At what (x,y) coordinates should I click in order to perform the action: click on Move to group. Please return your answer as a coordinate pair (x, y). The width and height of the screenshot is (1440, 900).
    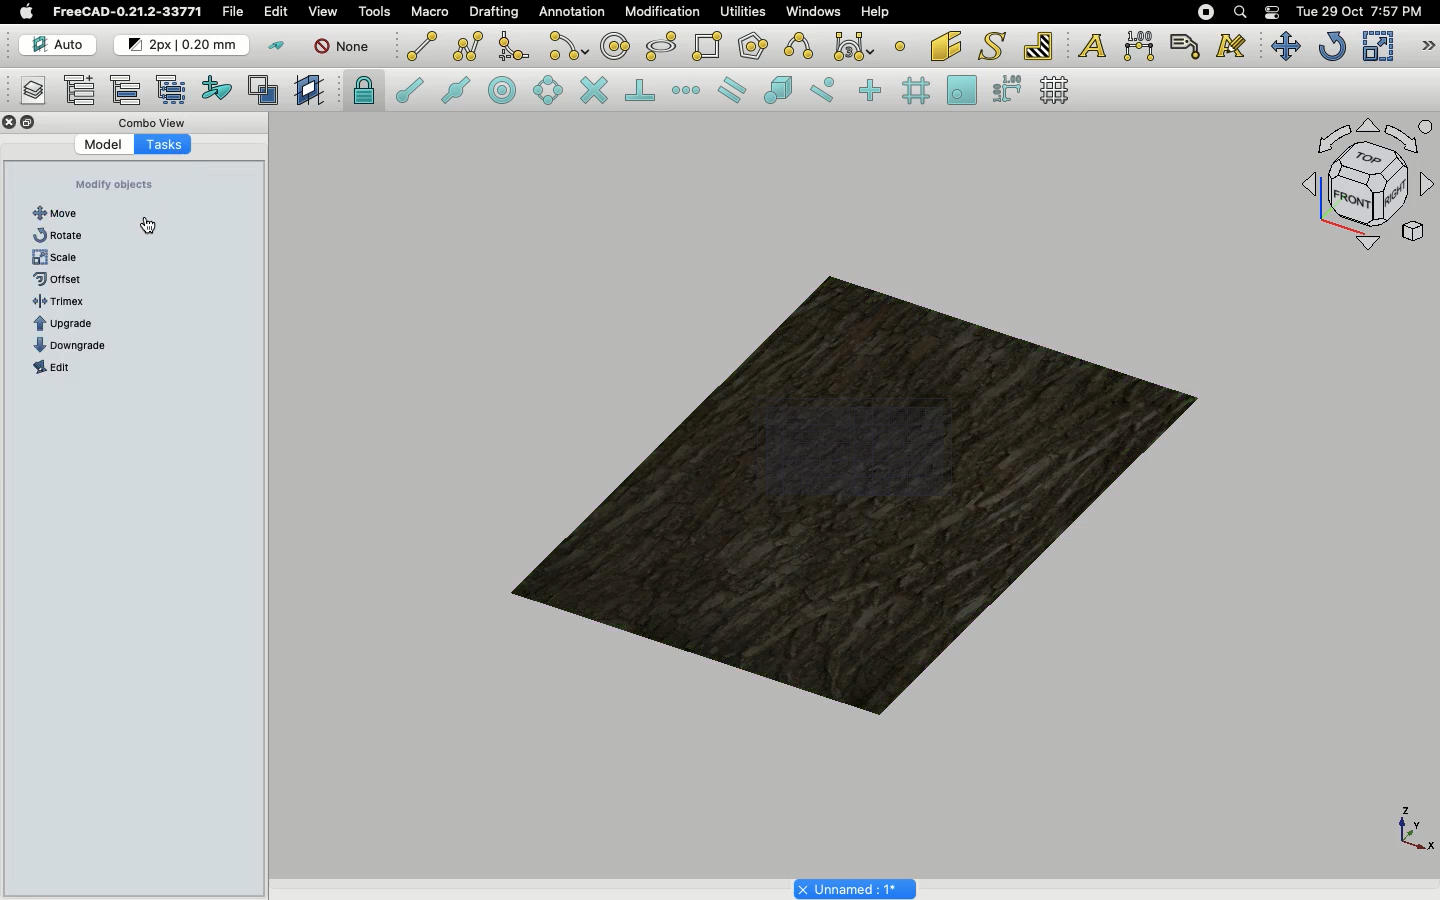
    Looking at the image, I should click on (129, 90).